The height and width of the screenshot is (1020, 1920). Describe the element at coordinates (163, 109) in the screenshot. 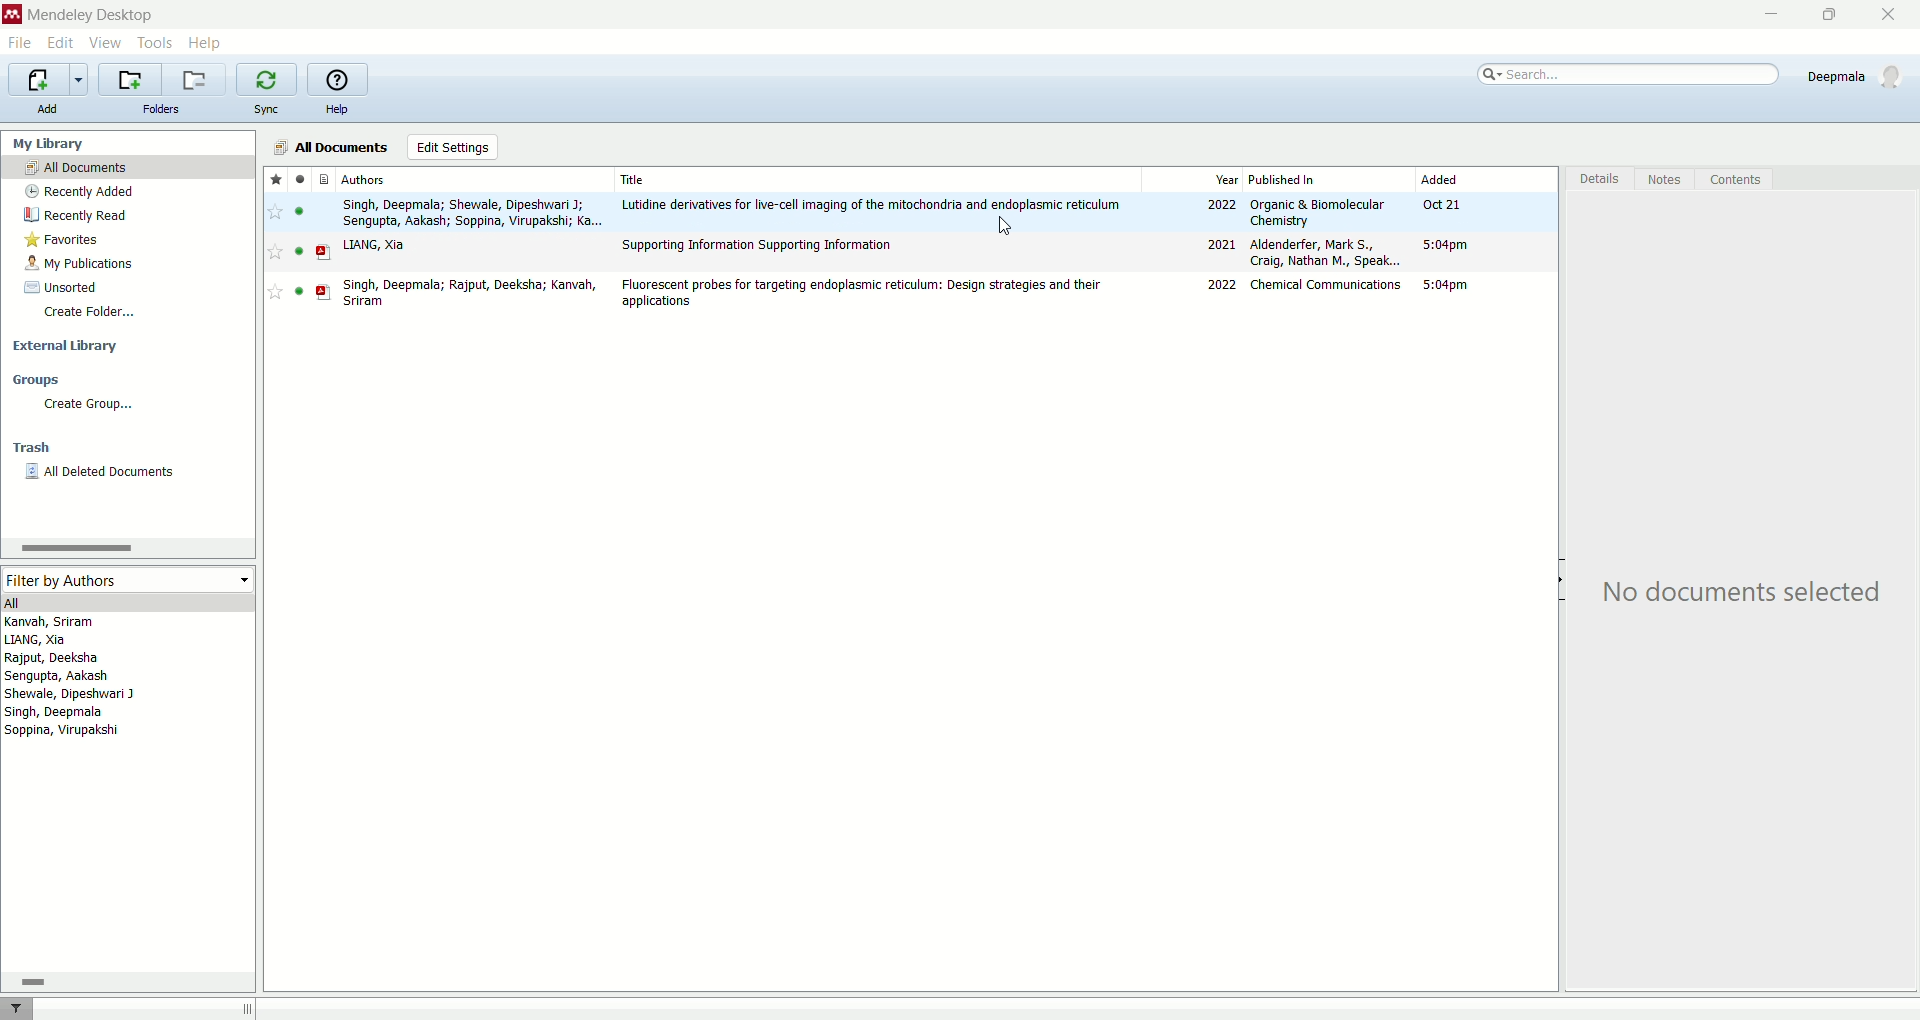

I see `folders` at that location.